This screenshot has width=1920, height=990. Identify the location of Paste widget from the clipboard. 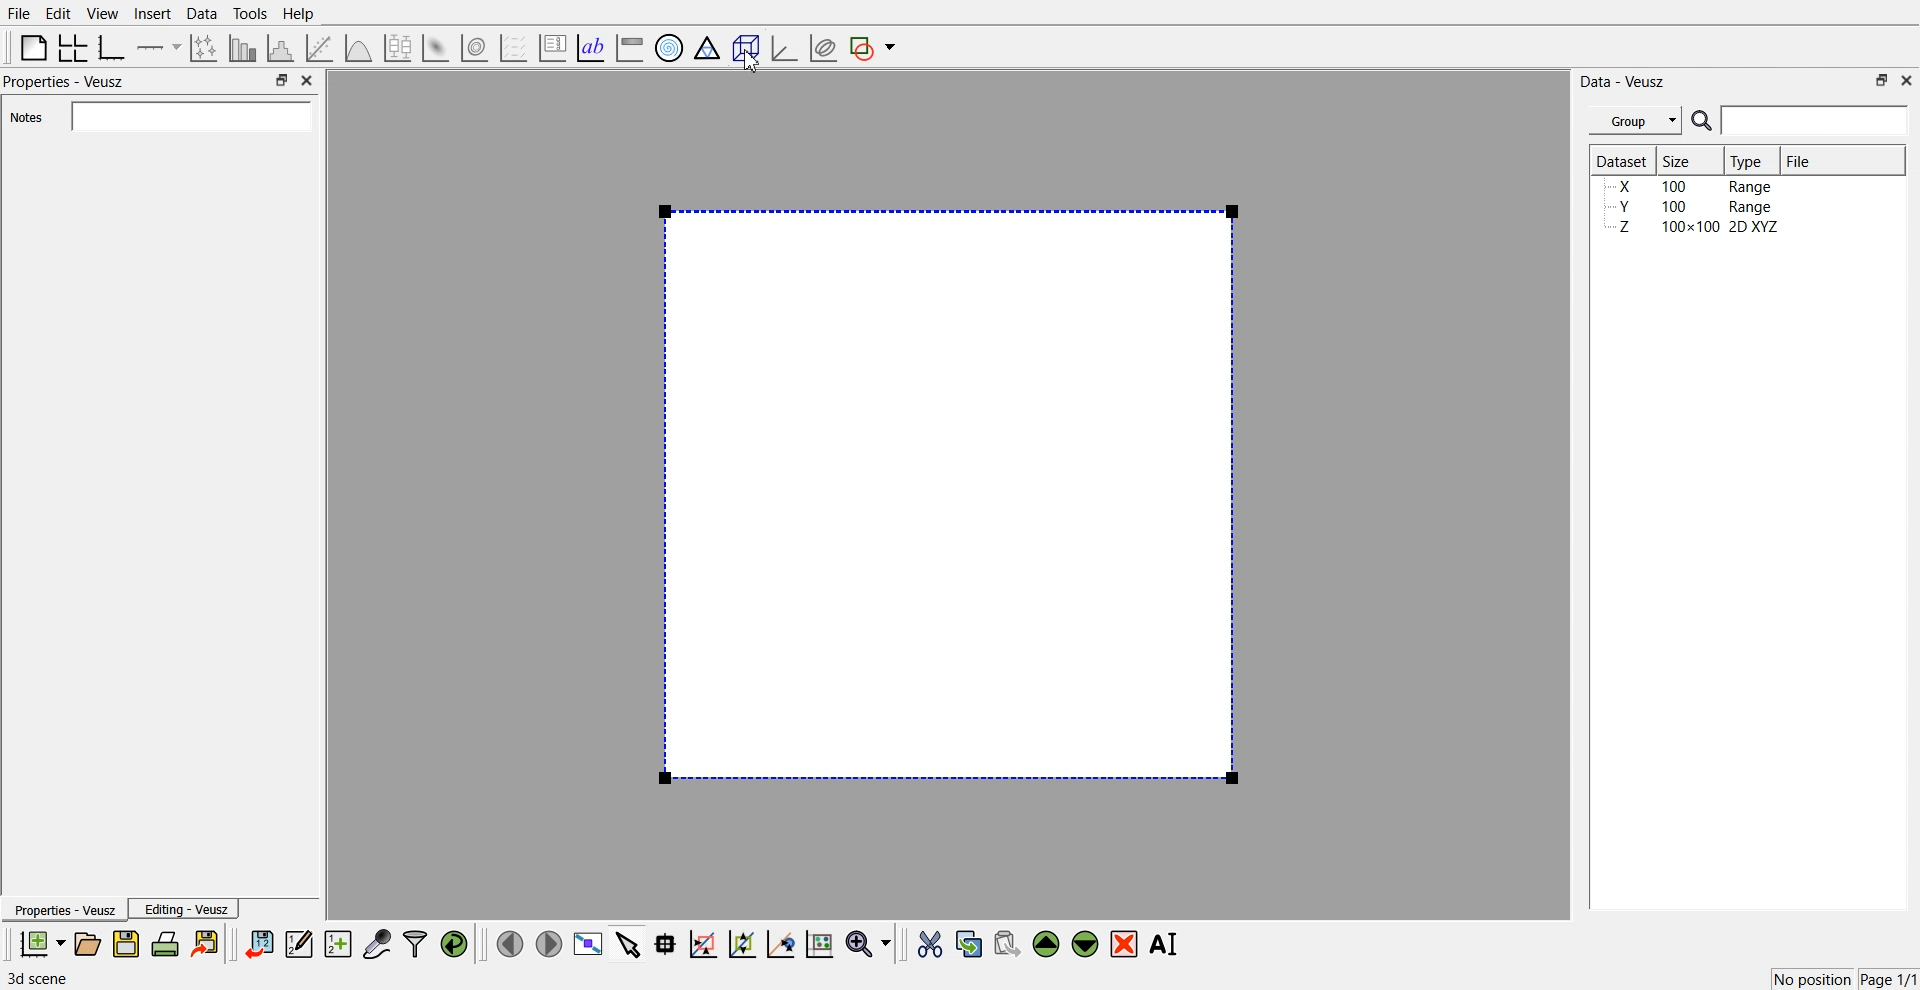
(1007, 942).